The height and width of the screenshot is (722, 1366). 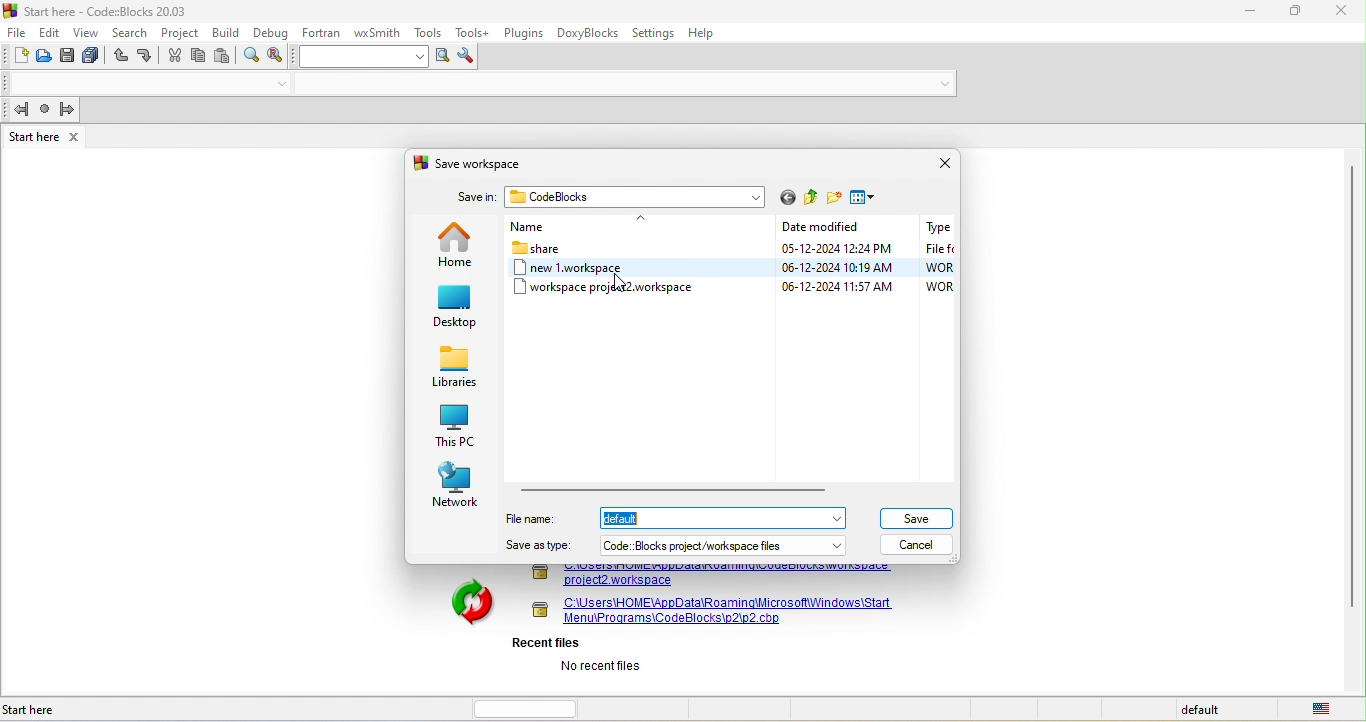 I want to click on file name, so click(x=537, y=518).